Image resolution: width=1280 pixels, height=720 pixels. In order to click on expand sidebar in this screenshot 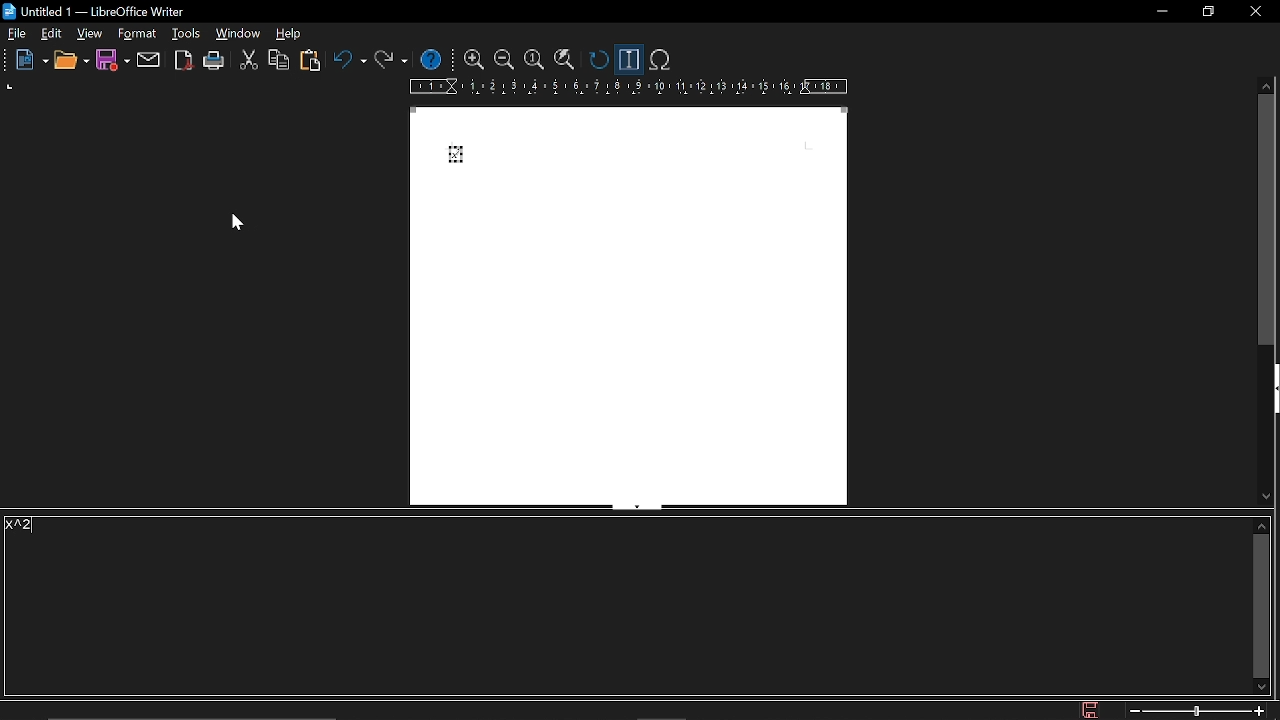, I will do `click(1272, 391)`.